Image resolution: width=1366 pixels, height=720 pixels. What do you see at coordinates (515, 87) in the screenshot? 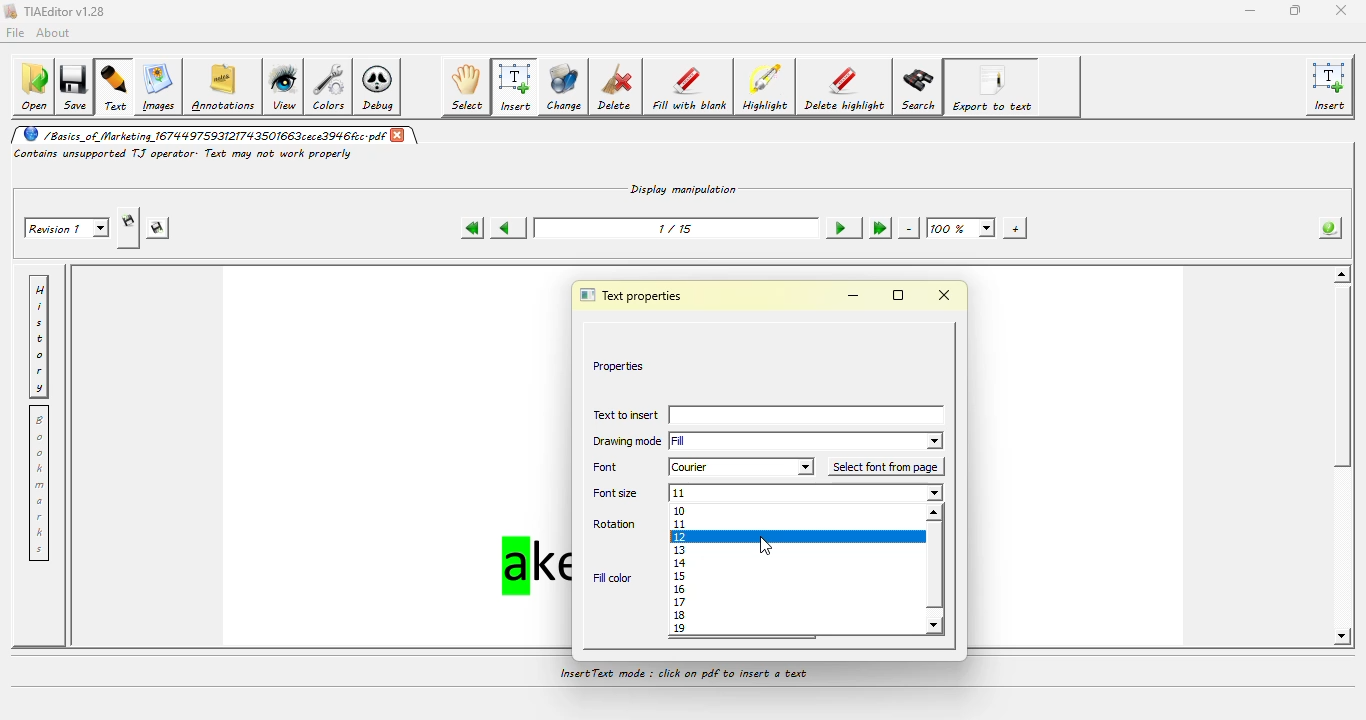
I see `insert` at bounding box center [515, 87].